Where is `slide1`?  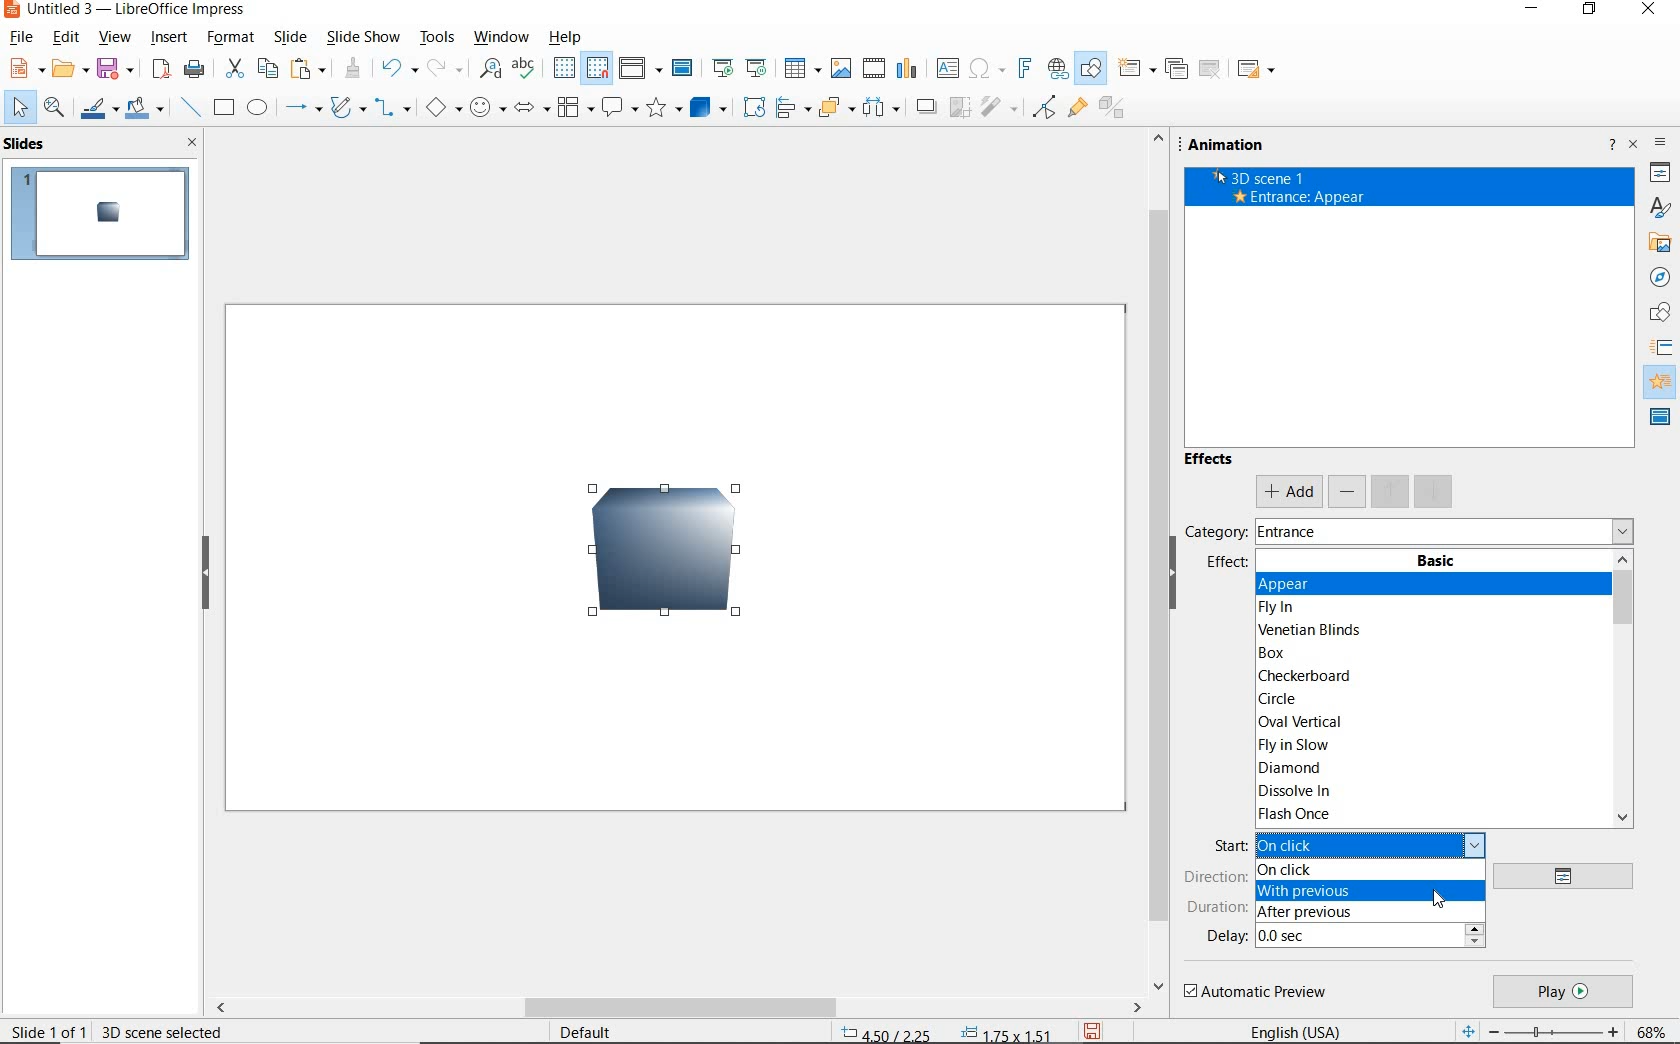
slide1 is located at coordinates (105, 215).